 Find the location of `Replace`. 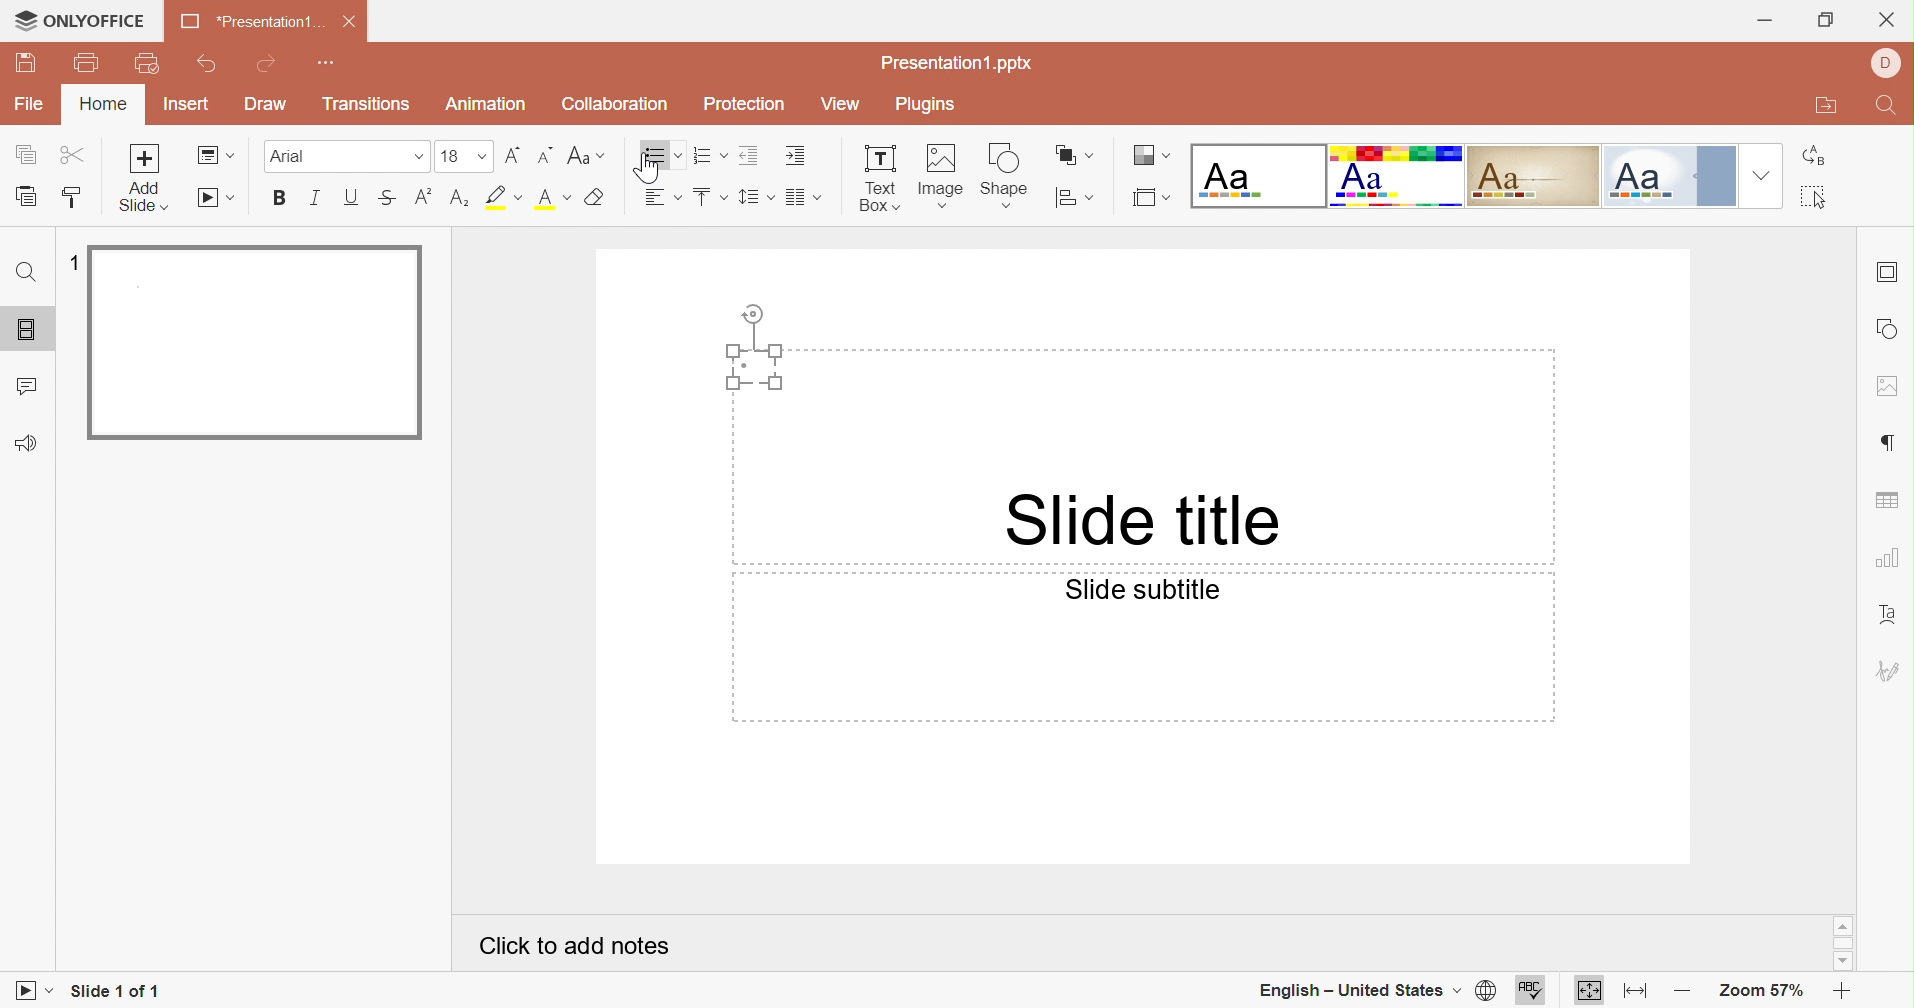

Replace is located at coordinates (1819, 159).